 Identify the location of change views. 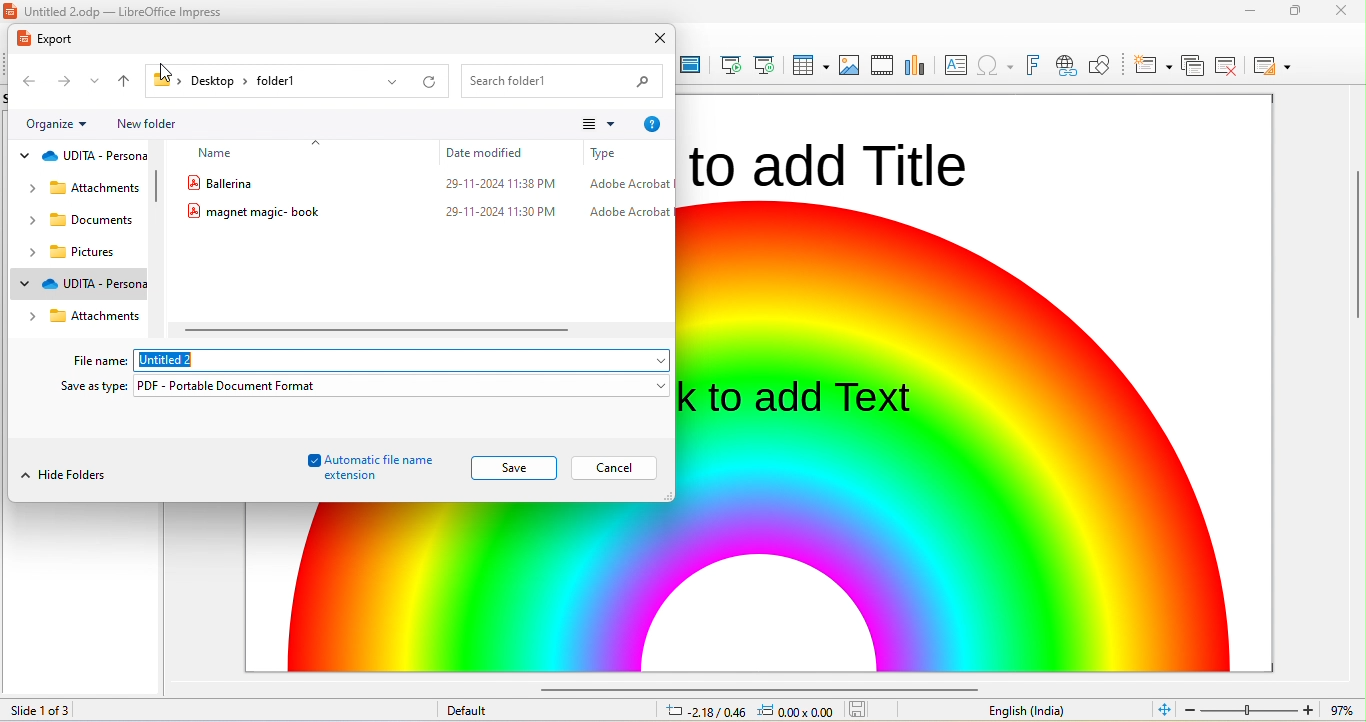
(587, 125).